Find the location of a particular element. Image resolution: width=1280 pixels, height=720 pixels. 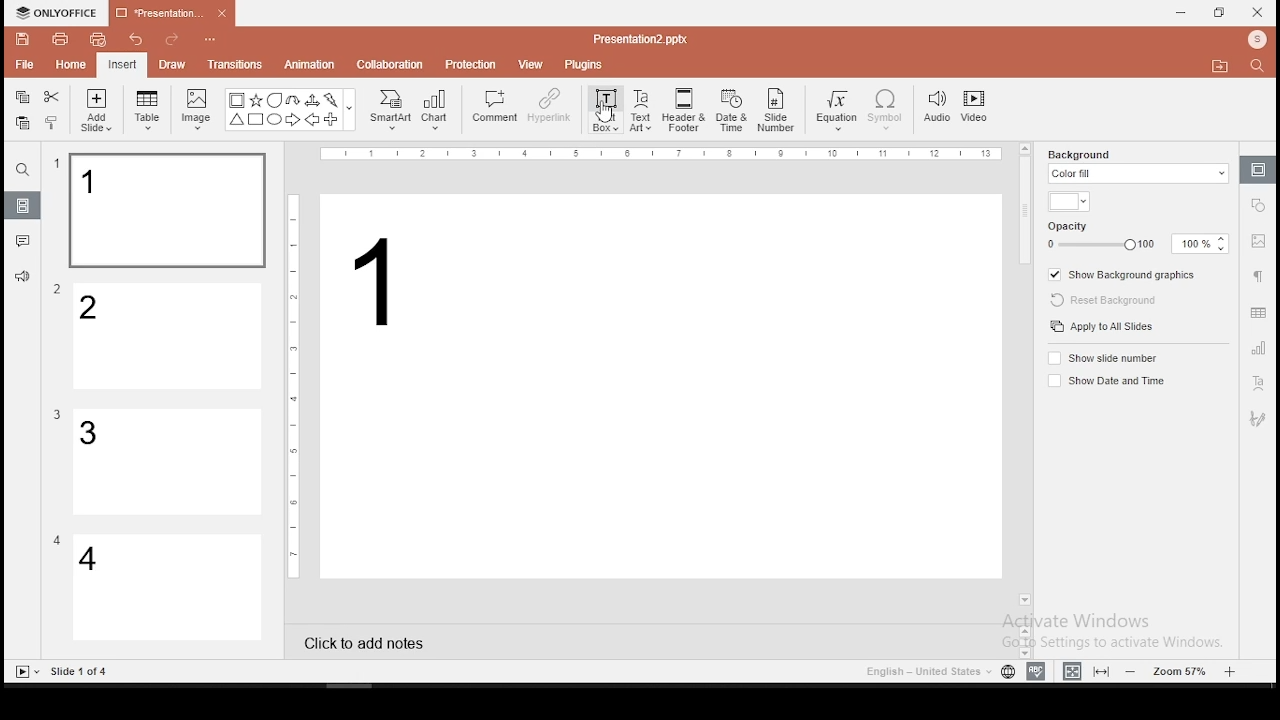

save is located at coordinates (23, 38).